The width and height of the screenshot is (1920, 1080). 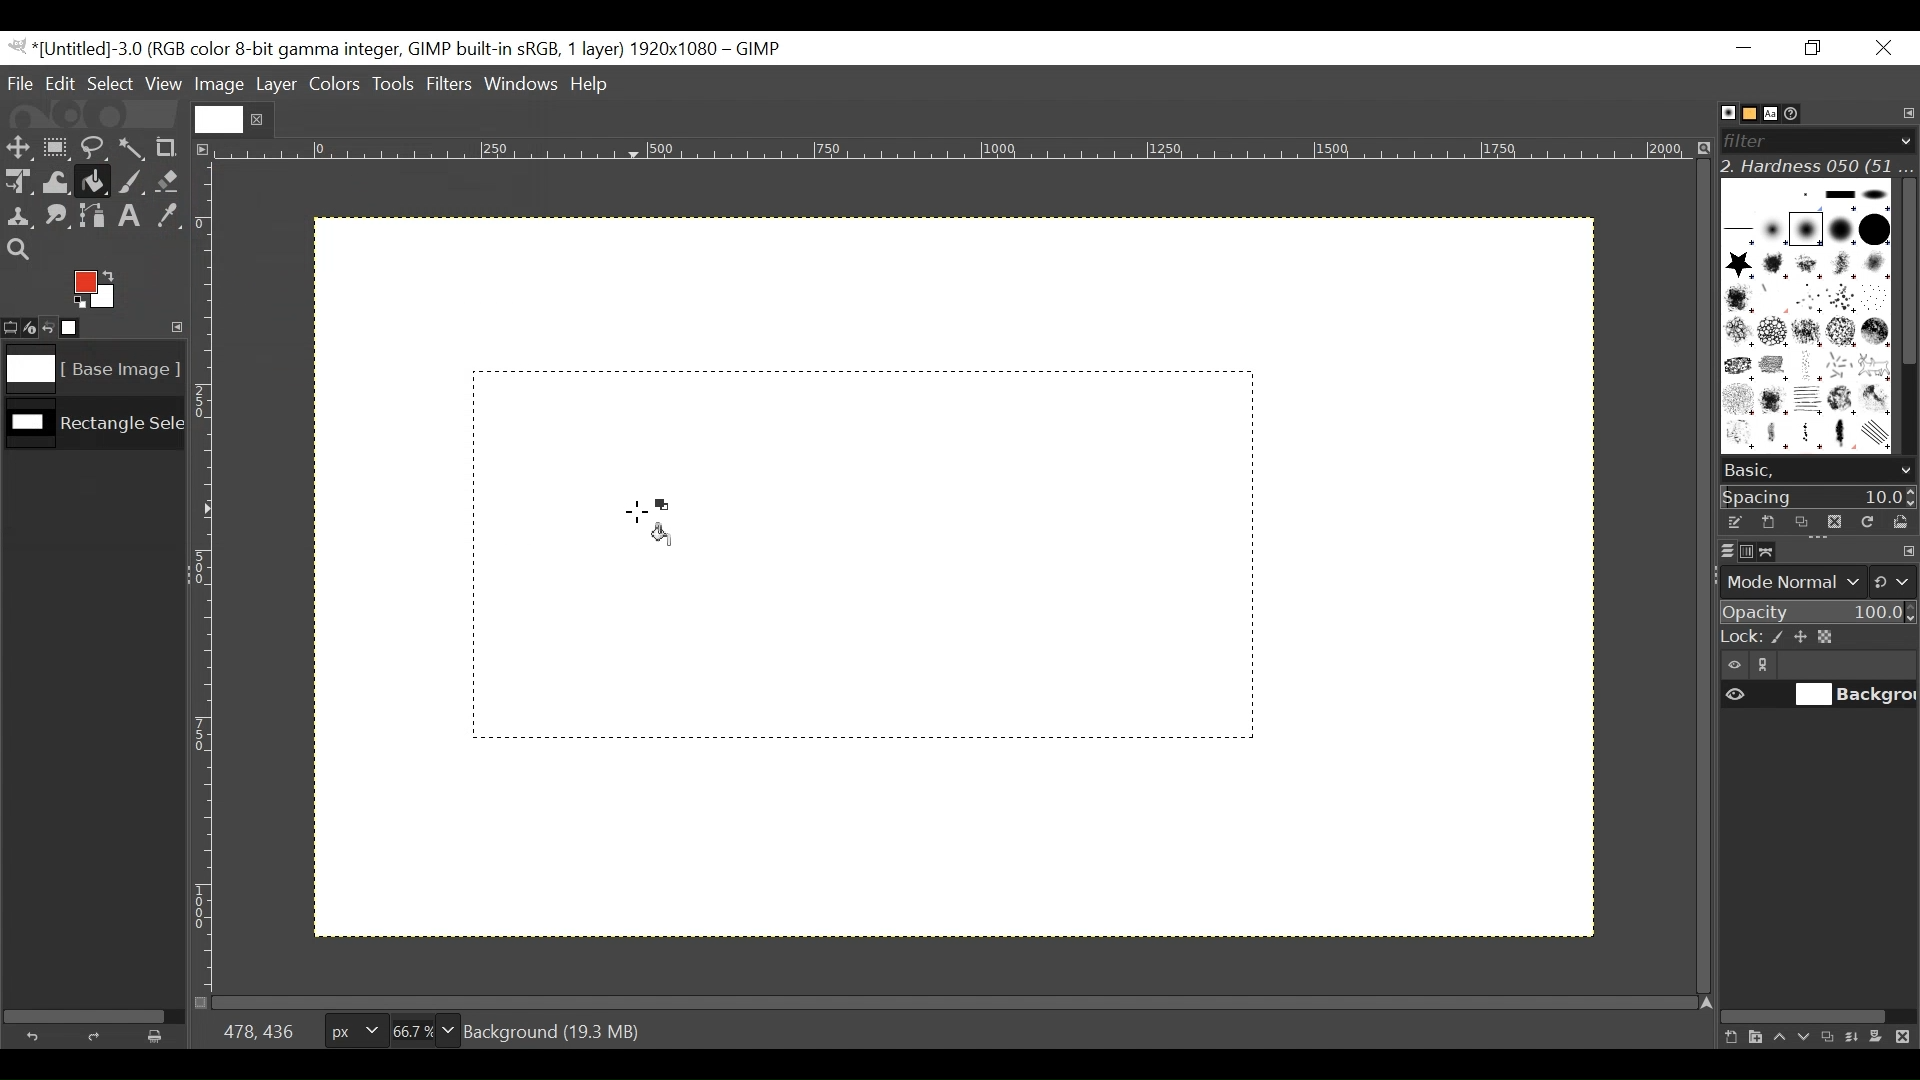 What do you see at coordinates (18, 248) in the screenshot?
I see `Zoom tool` at bounding box center [18, 248].